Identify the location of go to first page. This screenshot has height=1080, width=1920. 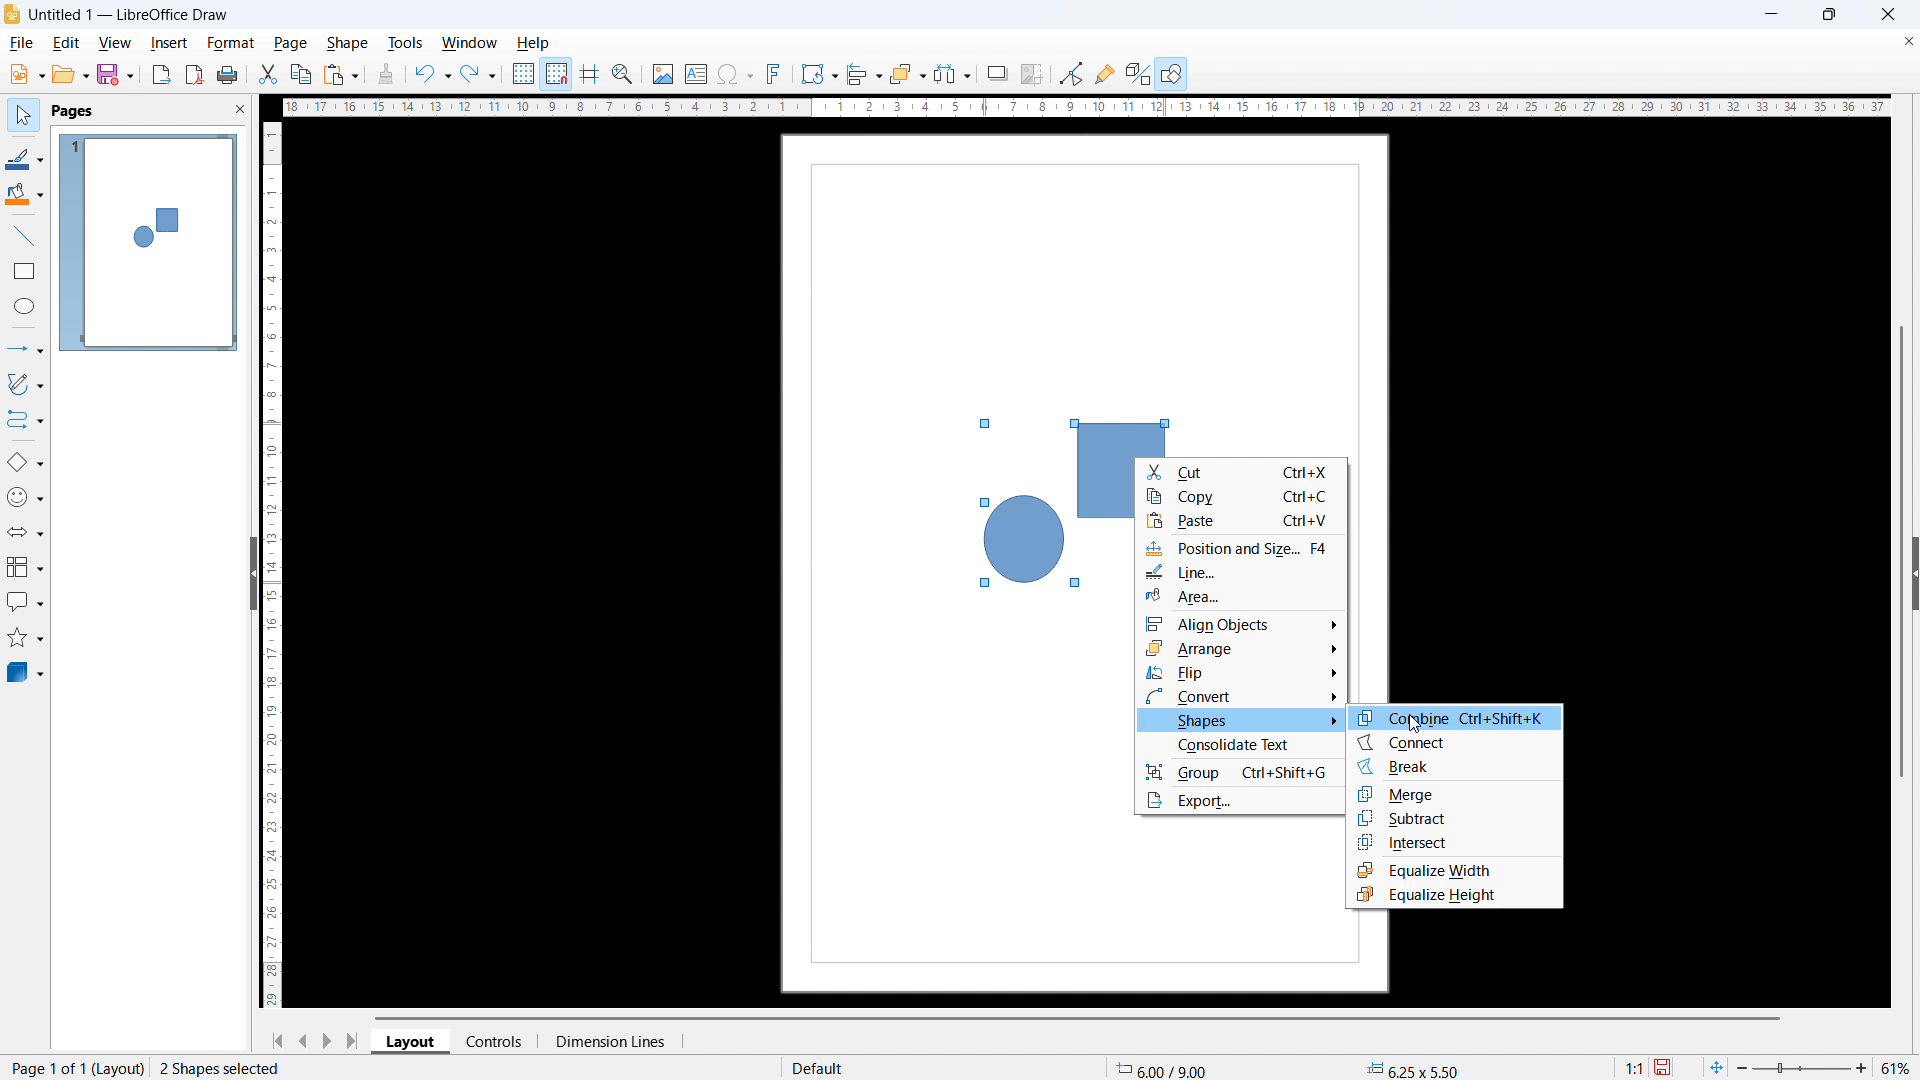
(278, 1040).